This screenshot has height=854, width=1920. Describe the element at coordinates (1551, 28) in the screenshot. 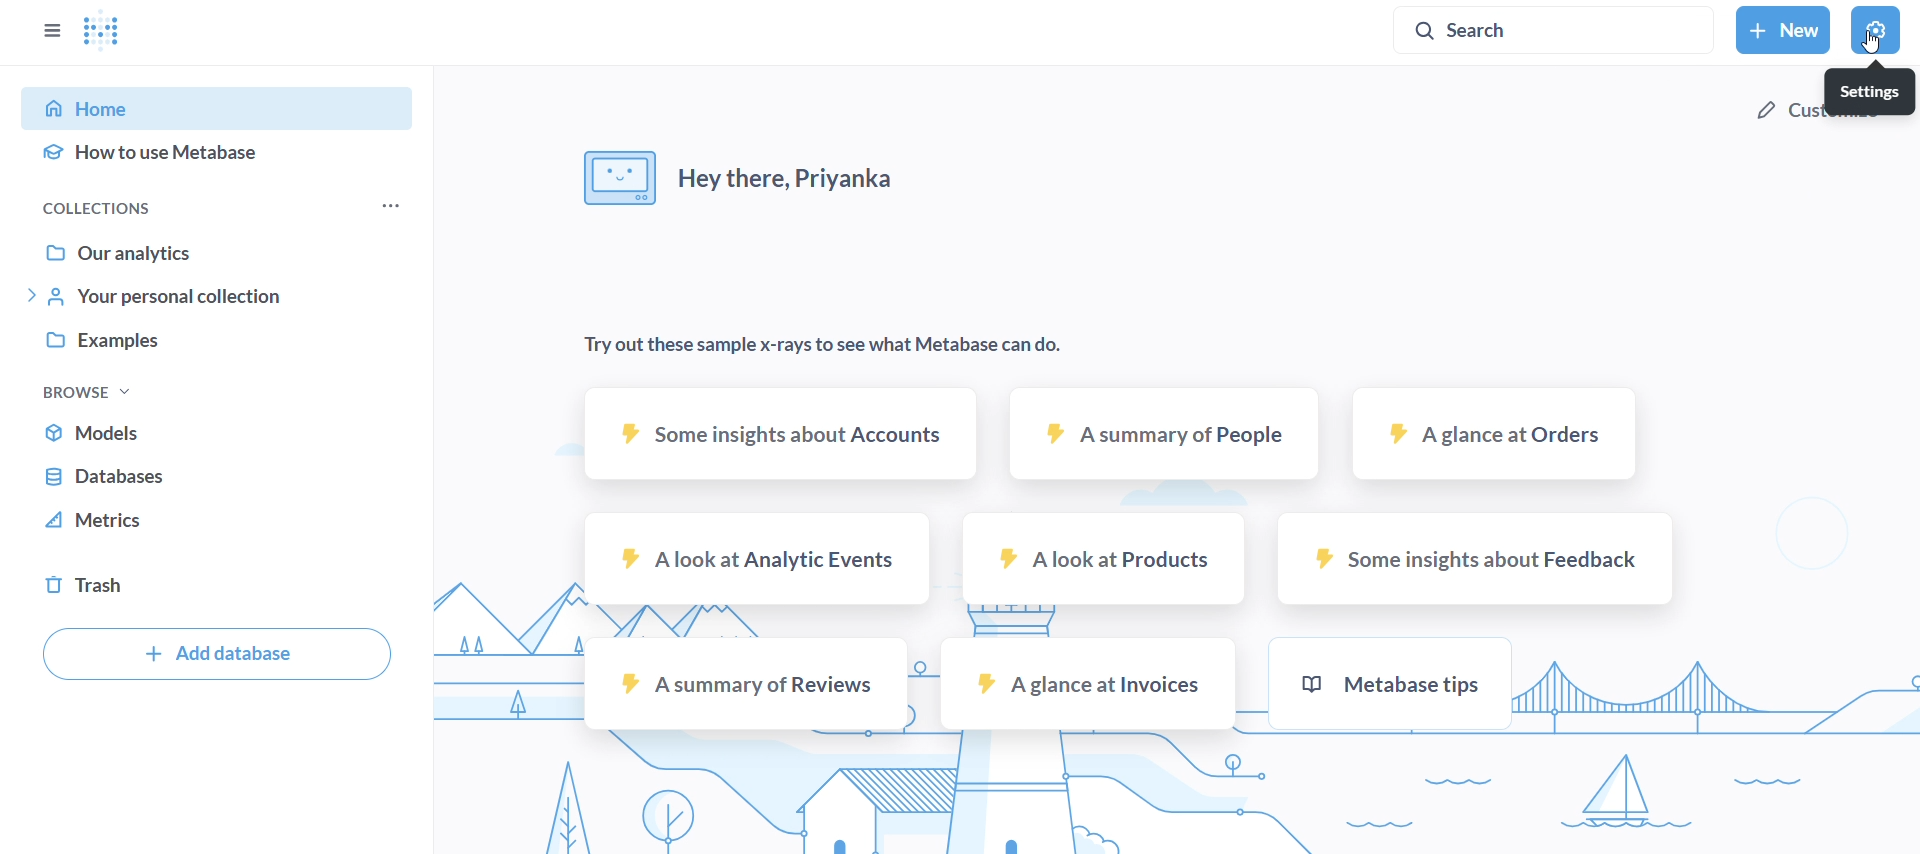

I see `search` at that location.